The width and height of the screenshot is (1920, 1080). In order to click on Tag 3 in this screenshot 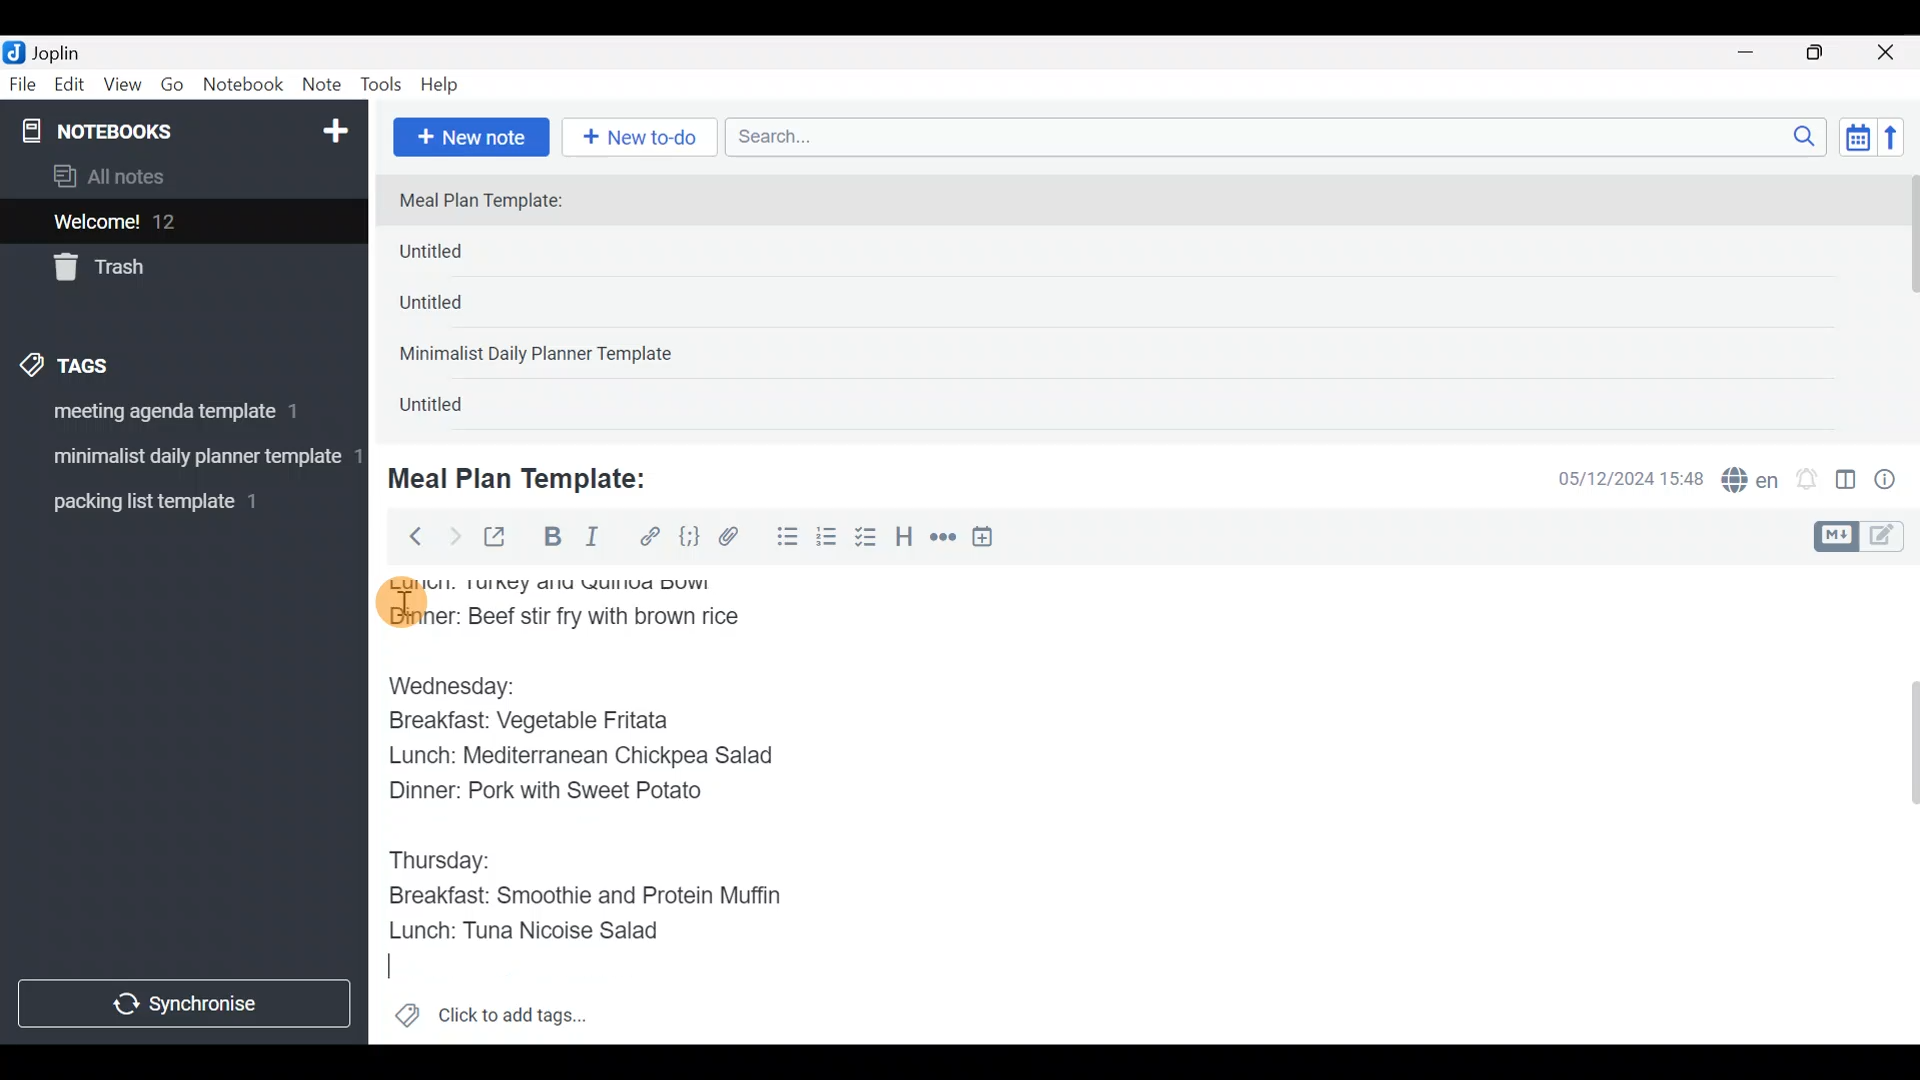, I will do `click(177, 501)`.